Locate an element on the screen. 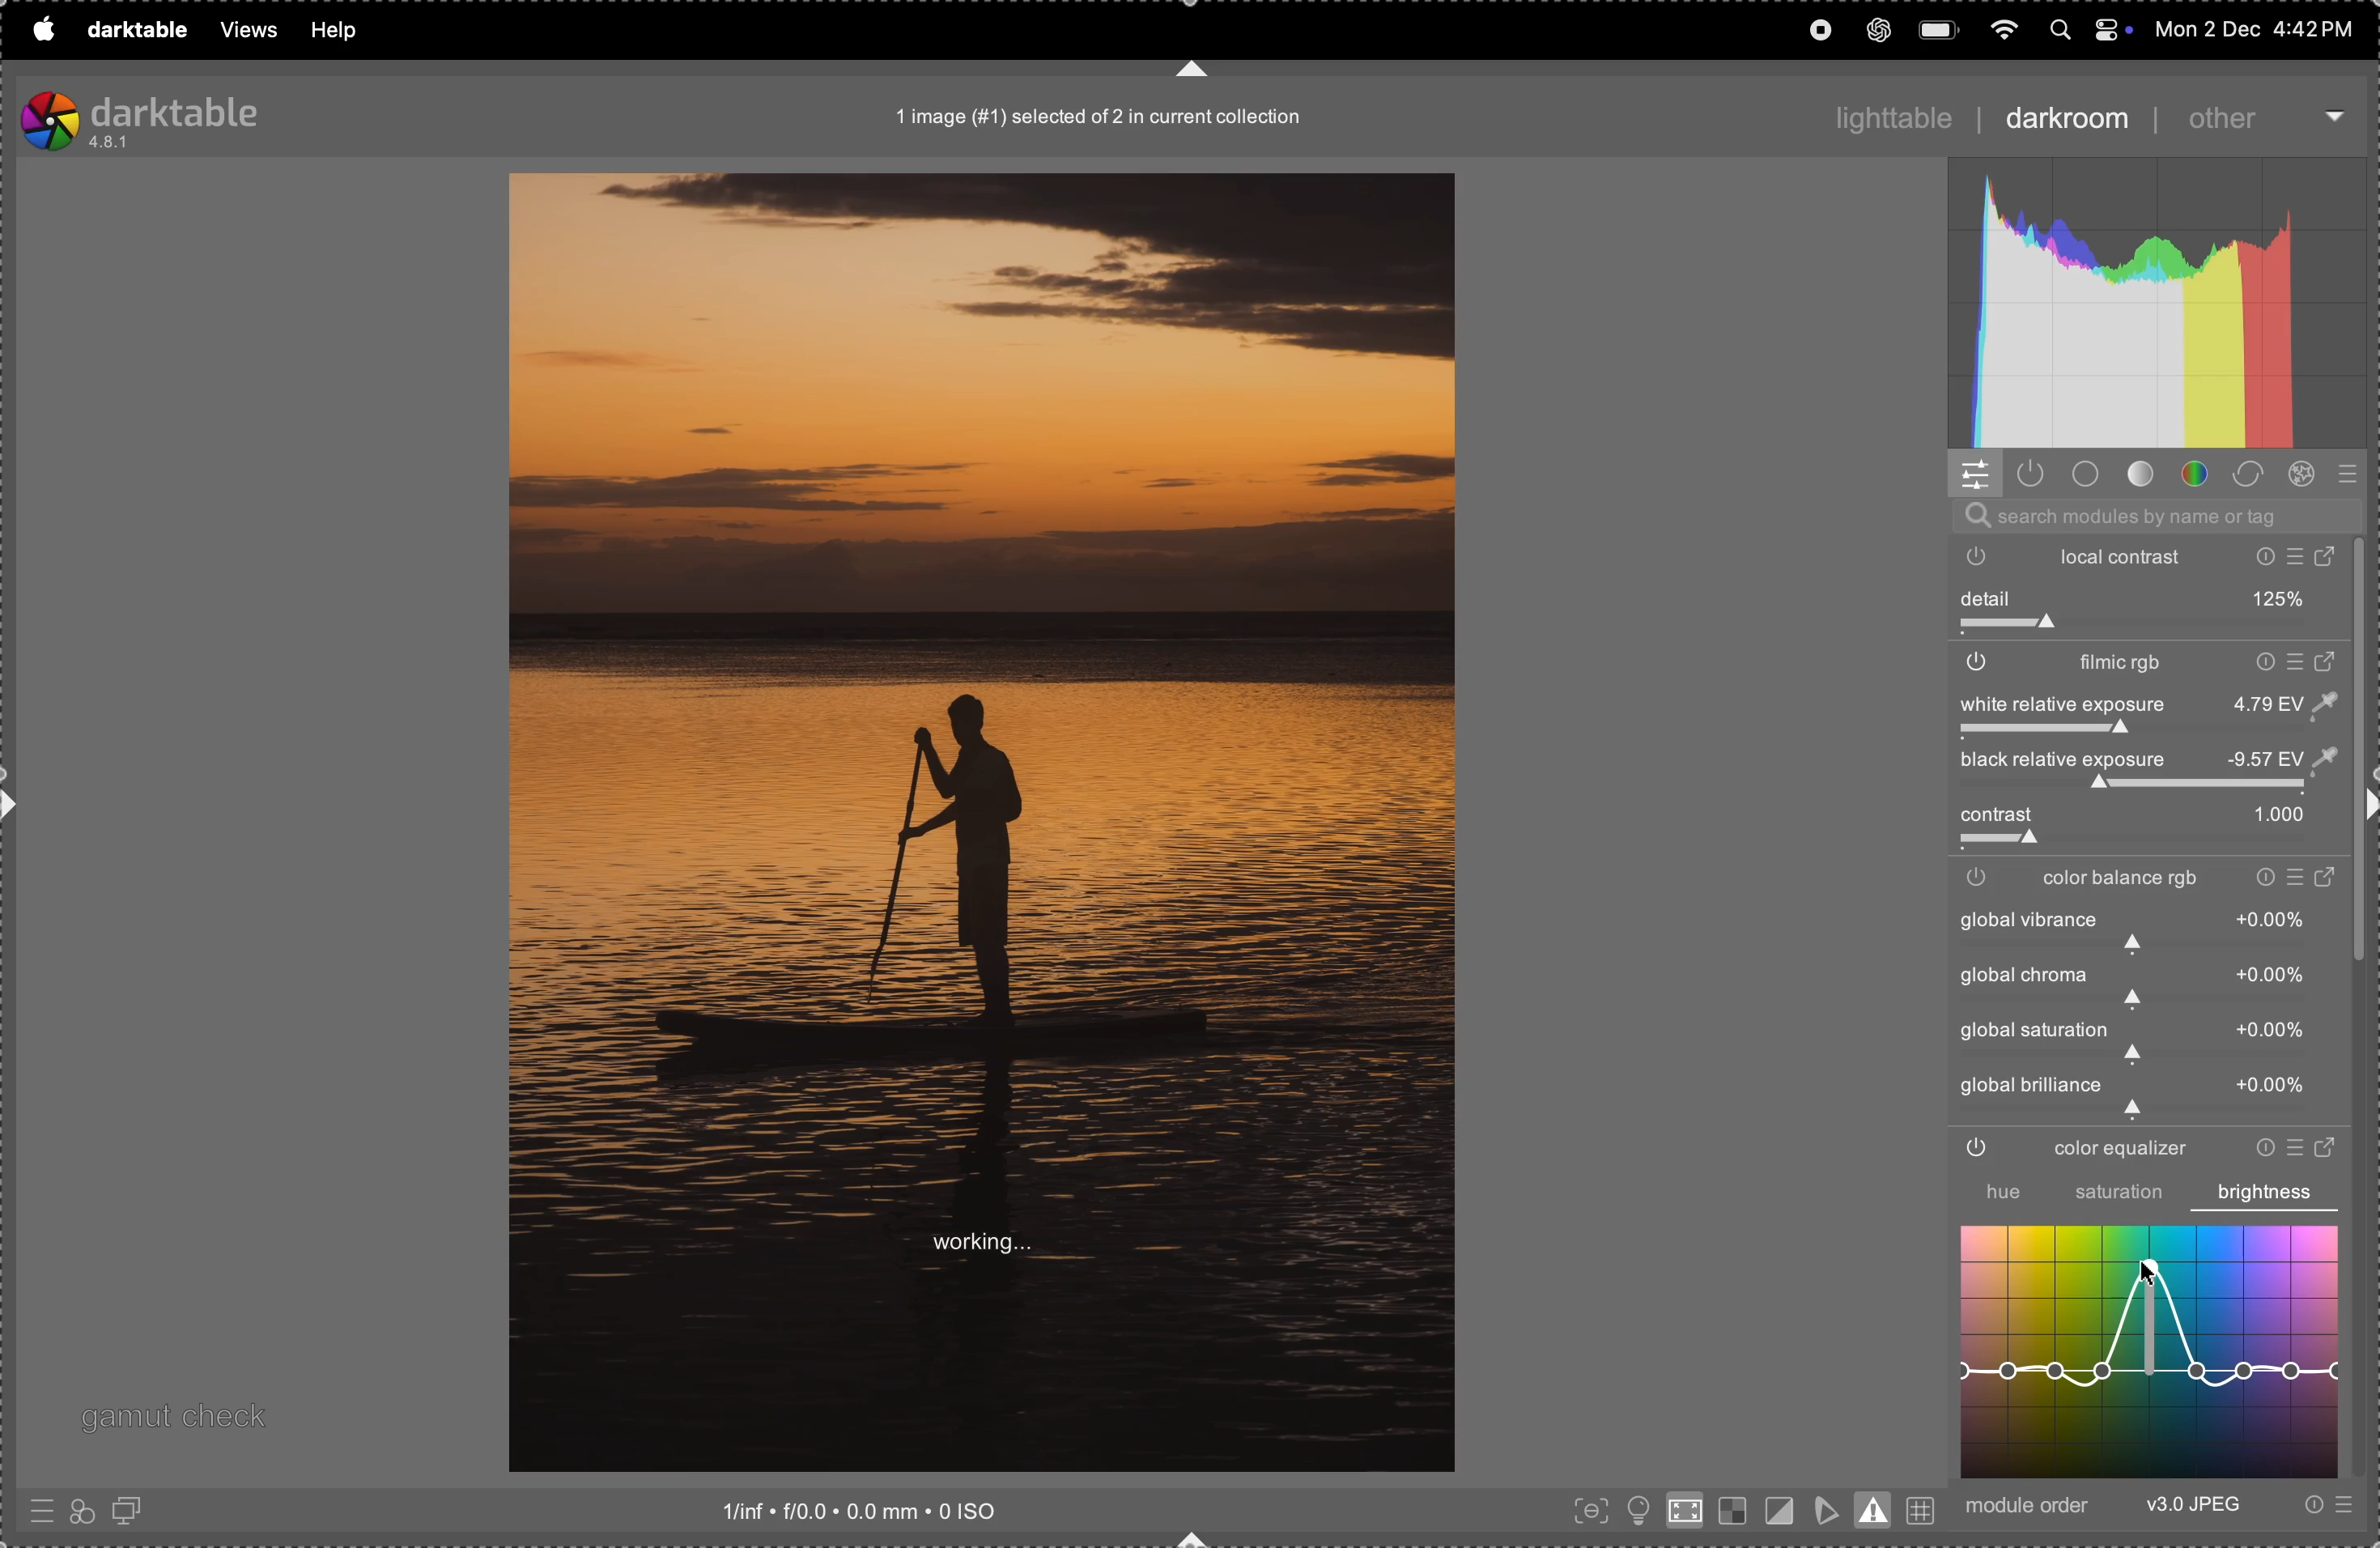 The width and height of the screenshot is (2380, 1548). toggle clipping indication is located at coordinates (1777, 1509).